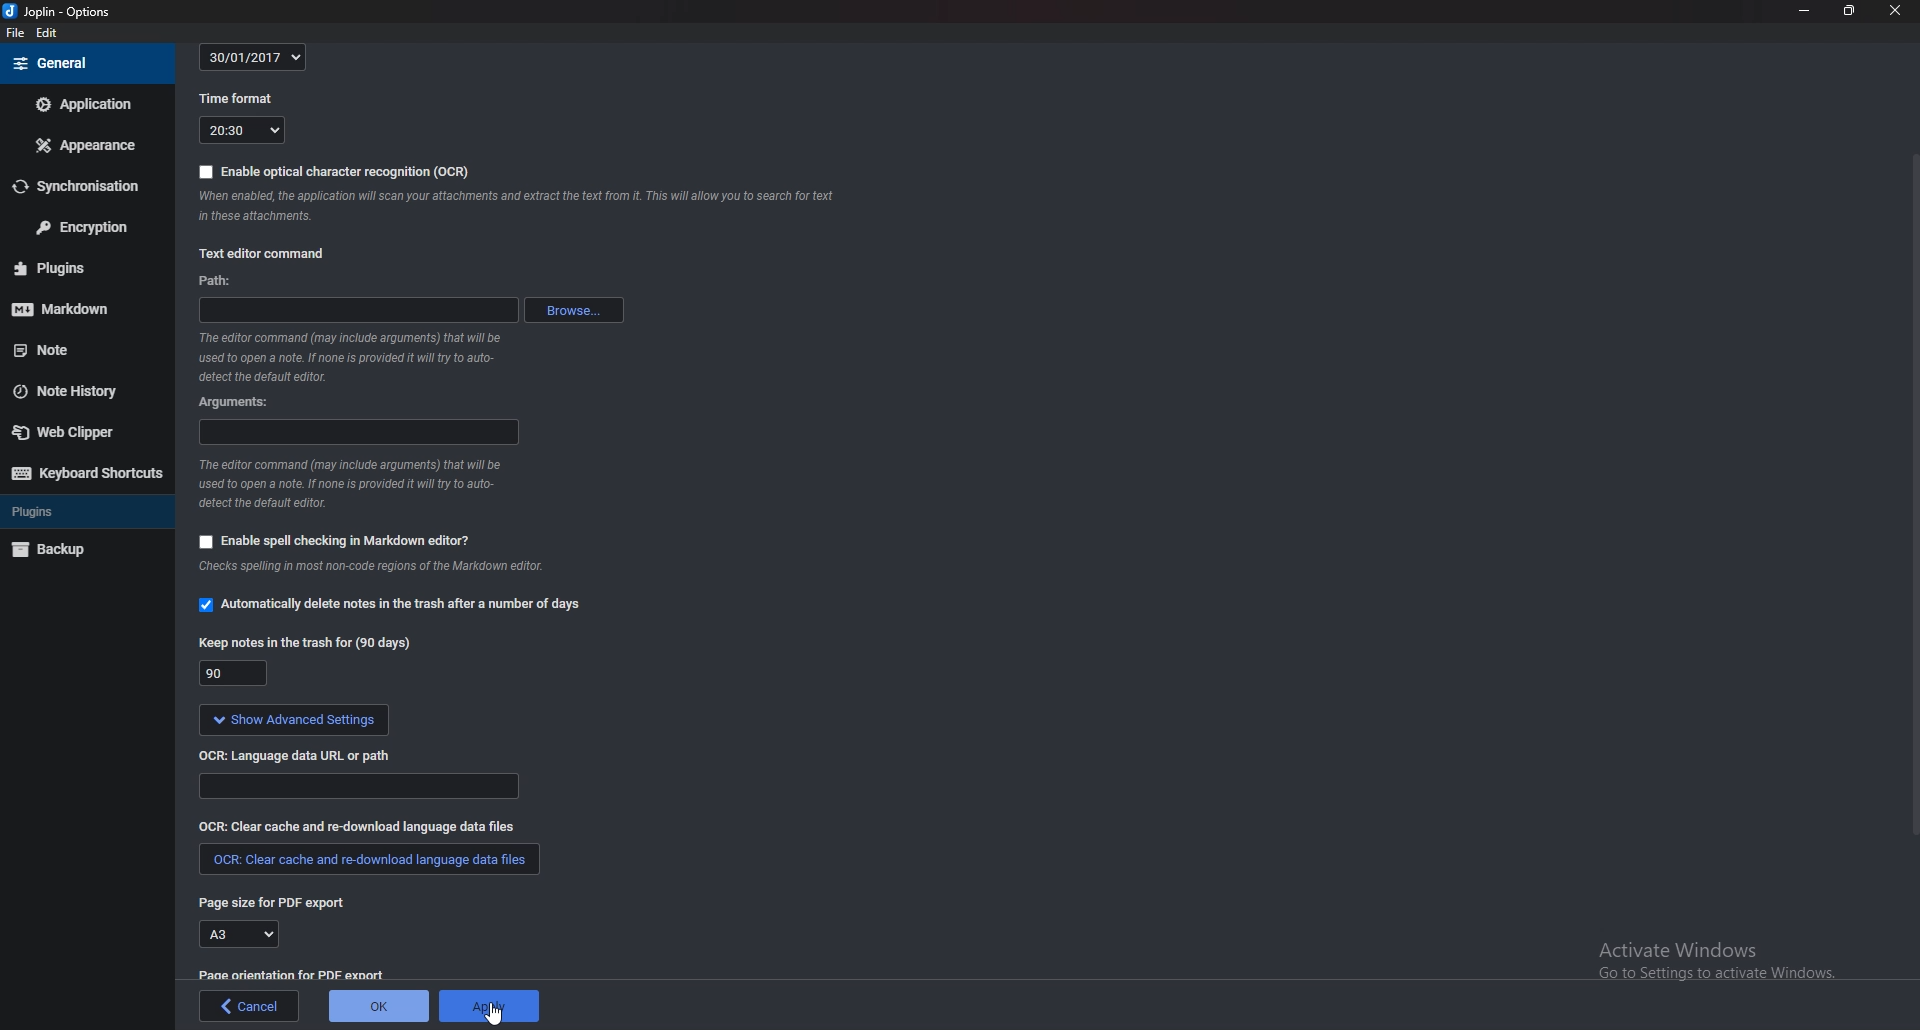 The width and height of the screenshot is (1920, 1030). I want to click on Enable O C R, so click(332, 173).